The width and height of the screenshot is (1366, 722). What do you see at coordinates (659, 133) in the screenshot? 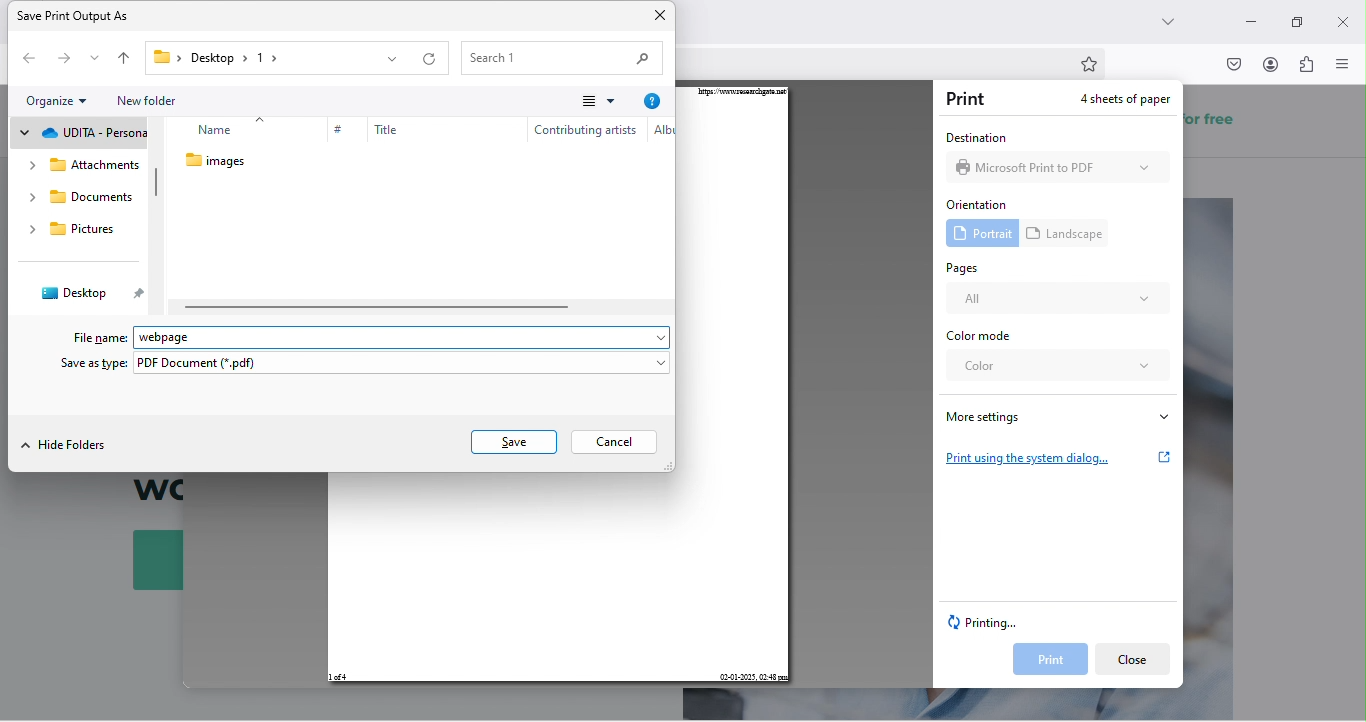
I see `Alb` at bounding box center [659, 133].